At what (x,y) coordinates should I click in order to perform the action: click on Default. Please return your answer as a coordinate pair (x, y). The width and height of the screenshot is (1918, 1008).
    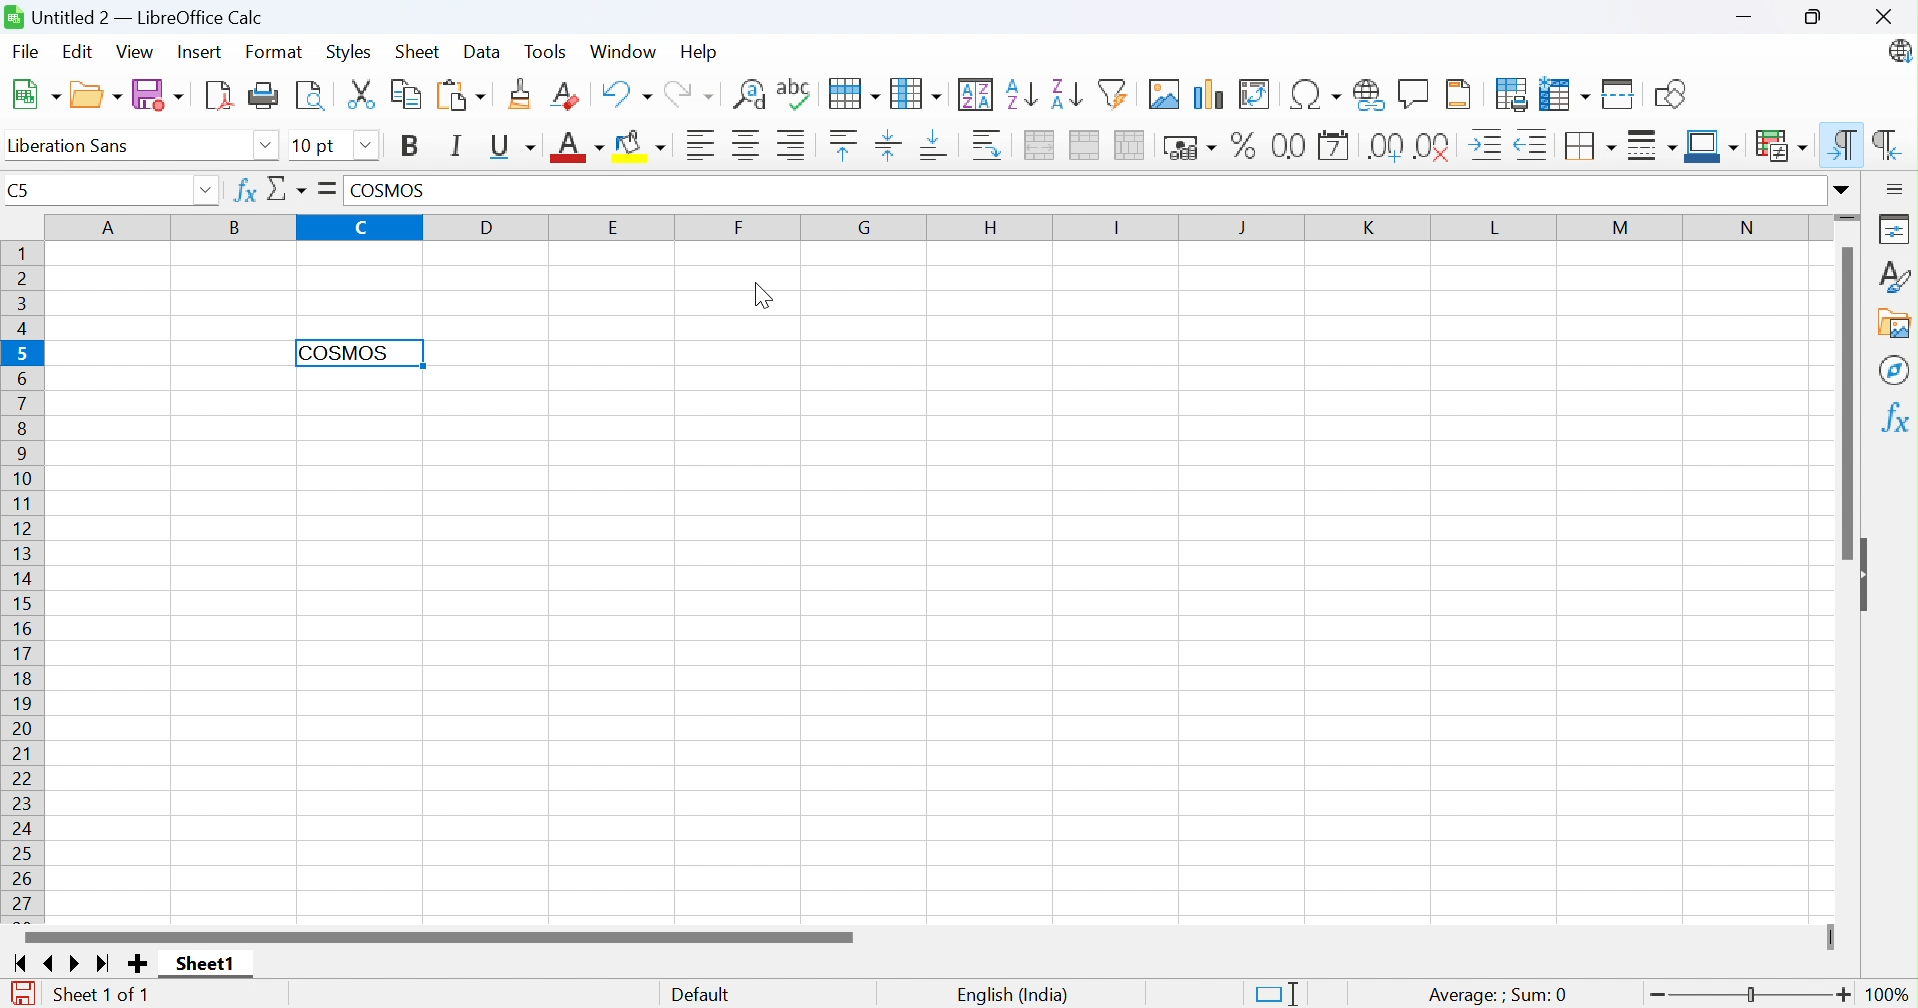
    Looking at the image, I should click on (701, 995).